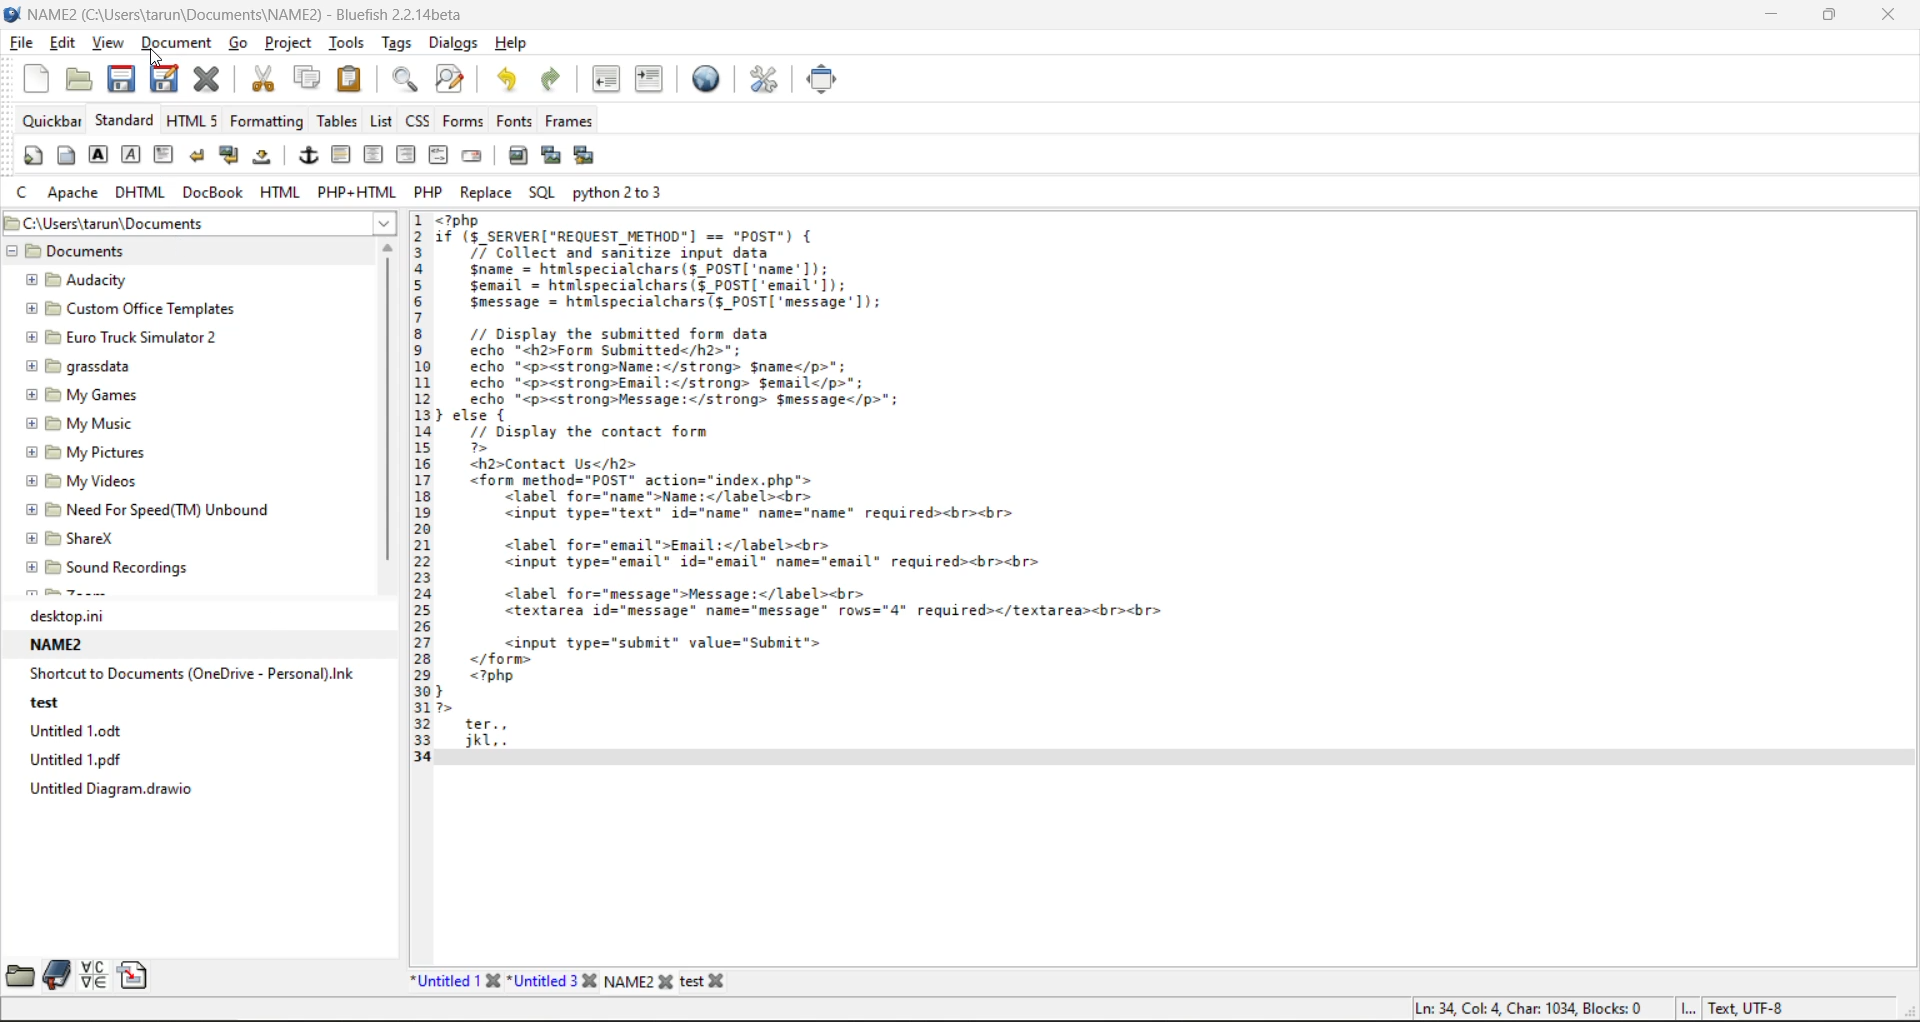 The width and height of the screenshot is (1920, 1022). What do you see at coordinates (132, 973) in the screenshot?
I see `snippets` at bounding box center [132, 973].